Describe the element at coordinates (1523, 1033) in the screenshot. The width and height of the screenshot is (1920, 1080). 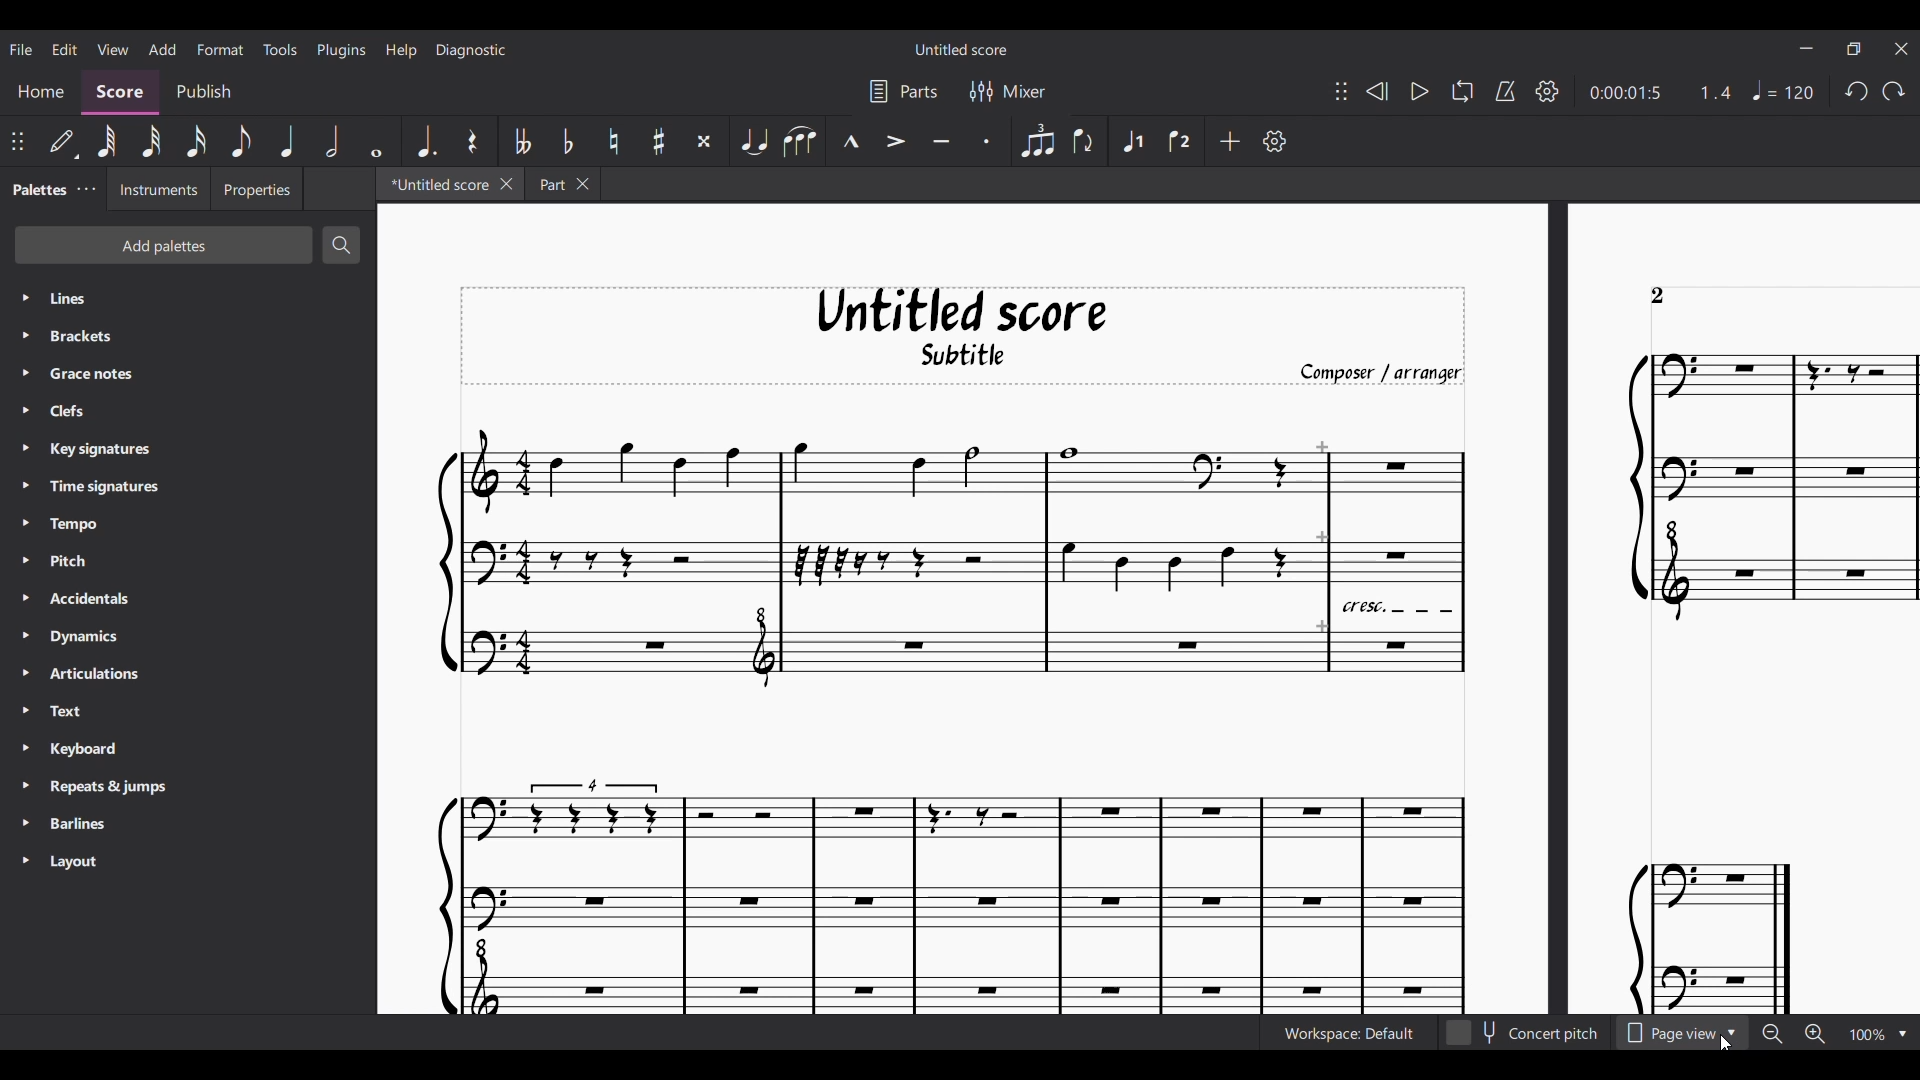
I see `Toggle for Concert pitch` at that location.